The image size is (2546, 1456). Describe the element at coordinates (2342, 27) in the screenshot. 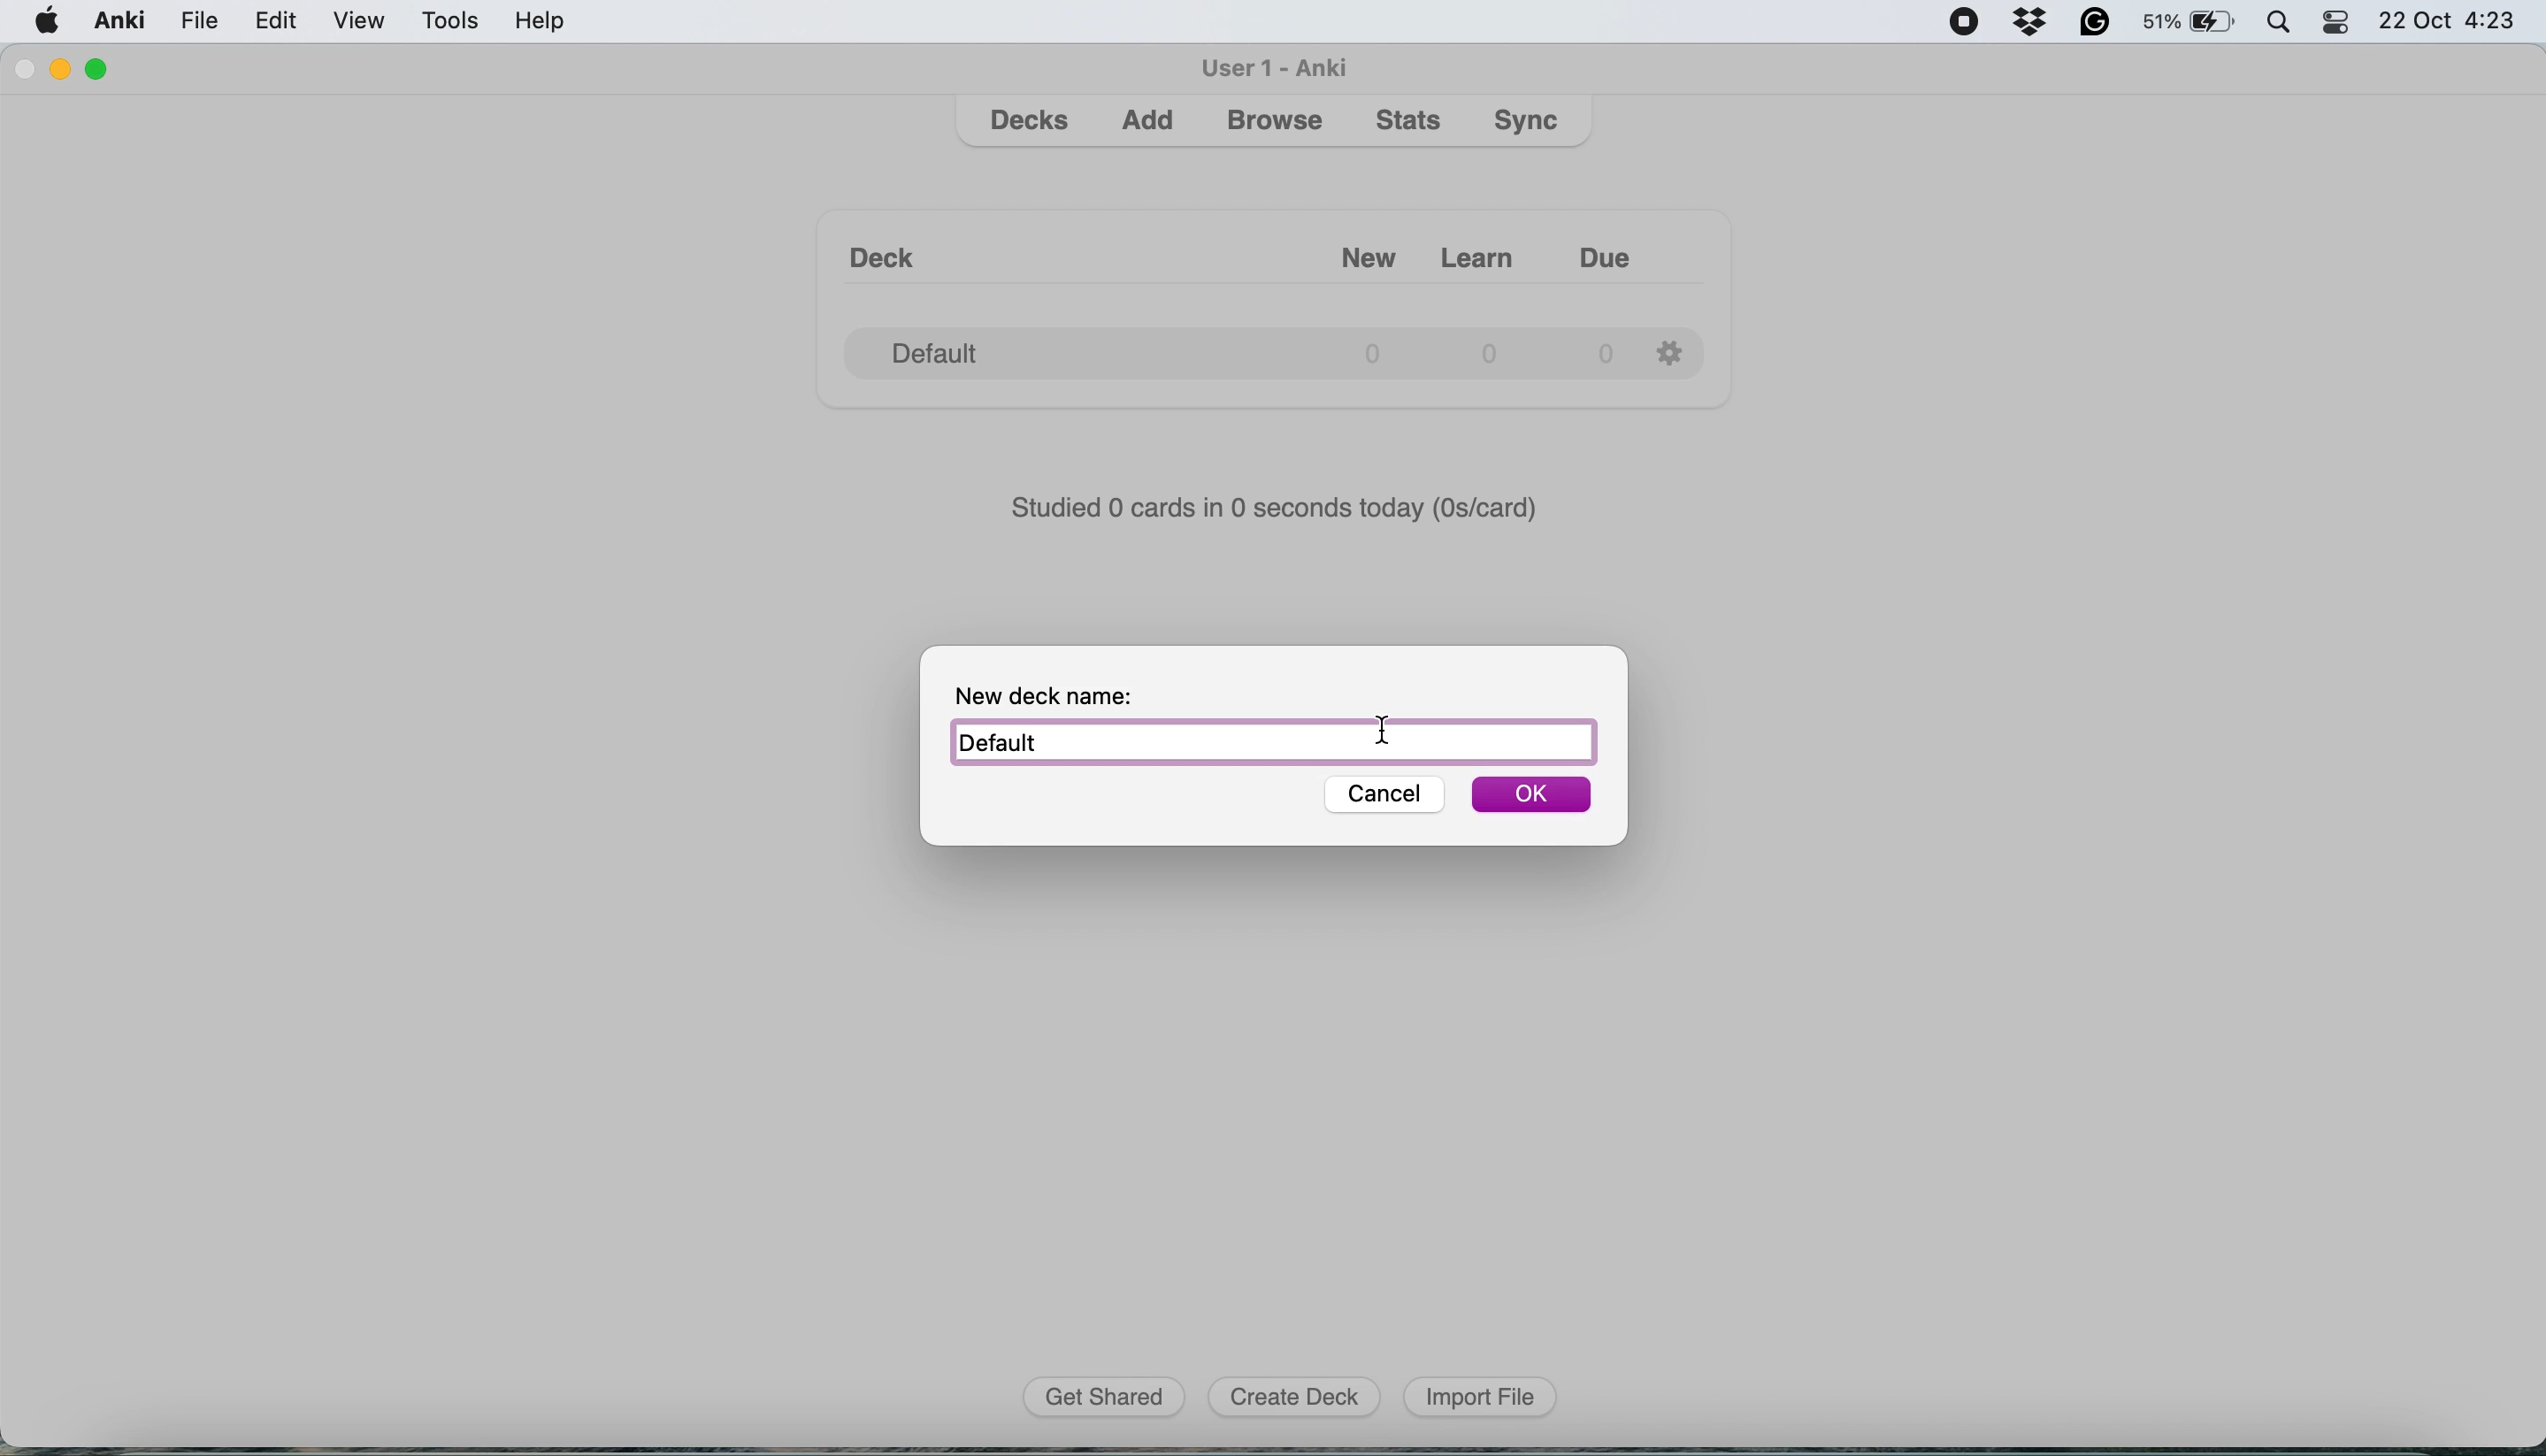

I see `control center` at that location.